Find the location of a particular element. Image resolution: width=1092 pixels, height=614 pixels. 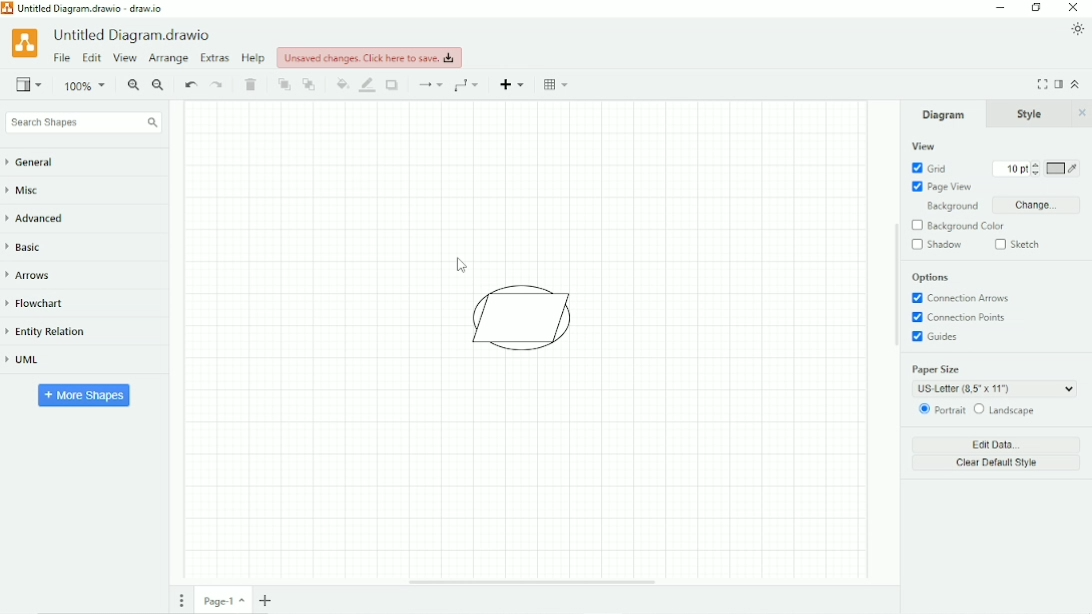

Grid size is located at coordinates (1011, 169).